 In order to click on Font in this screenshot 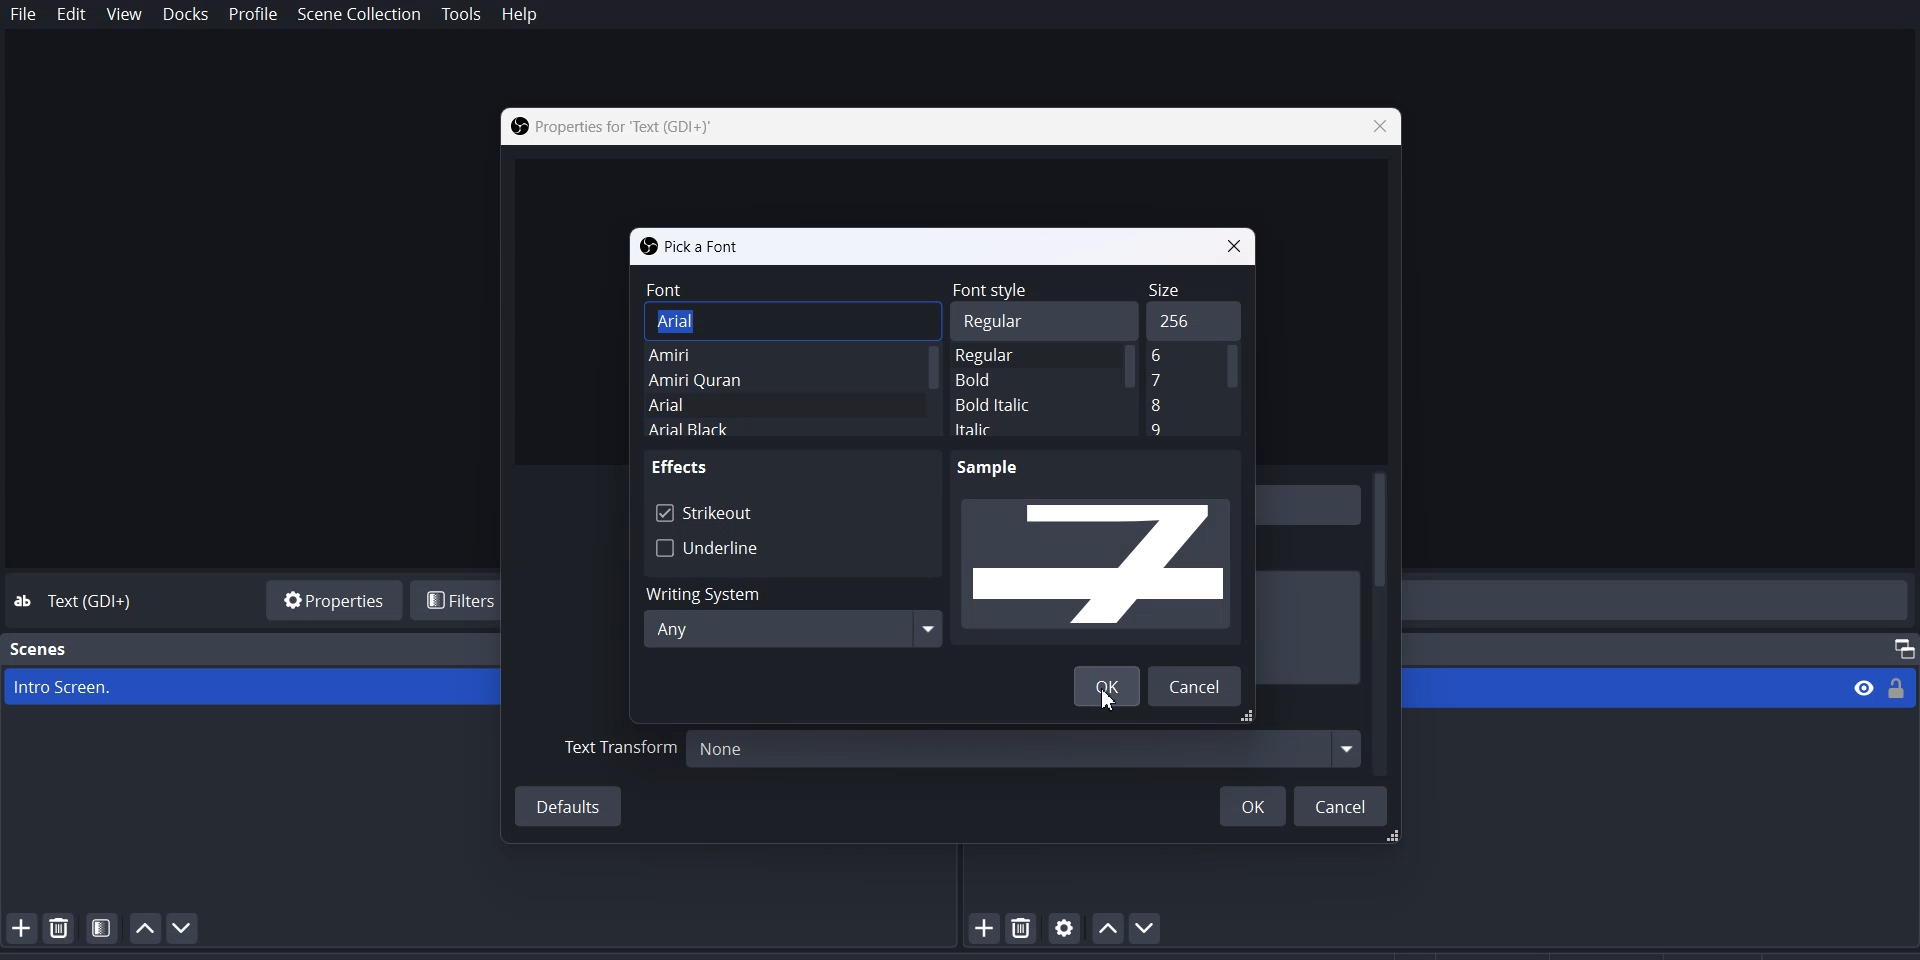, I will do `click(790, 289)`.